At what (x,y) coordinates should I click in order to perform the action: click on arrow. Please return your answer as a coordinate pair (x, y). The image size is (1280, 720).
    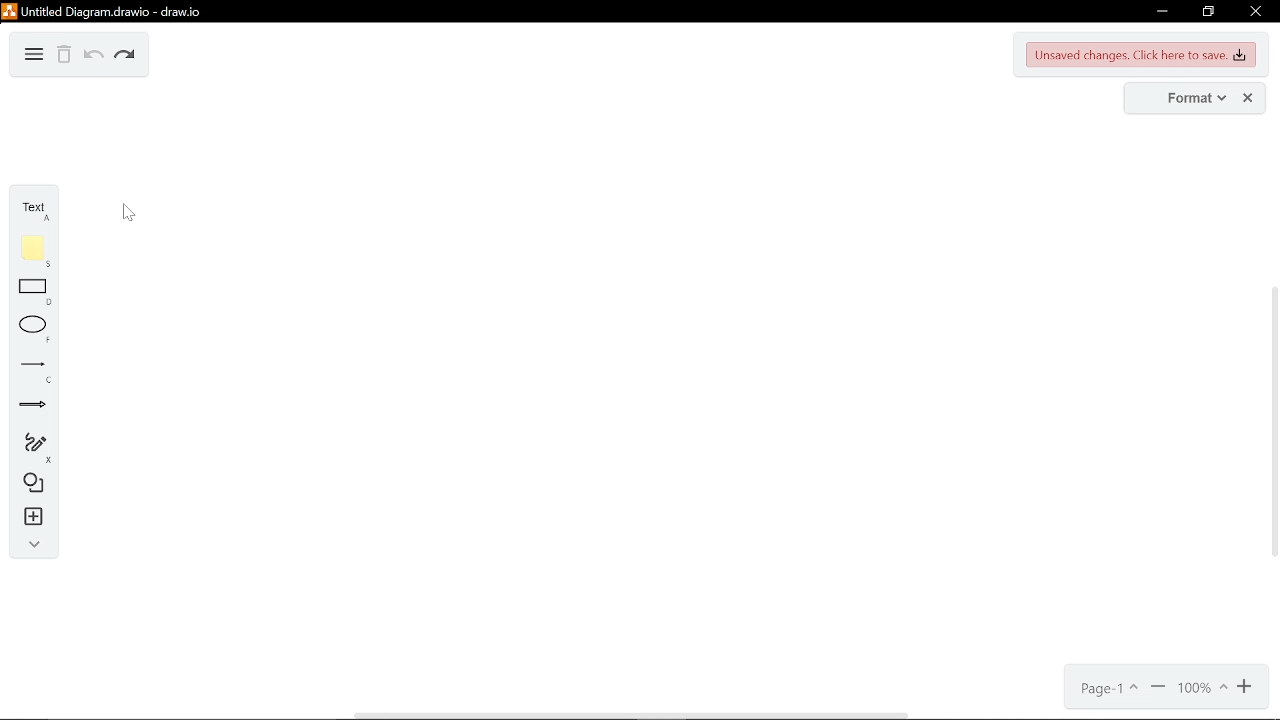
    Looking at the image, I should click on (38, 409).